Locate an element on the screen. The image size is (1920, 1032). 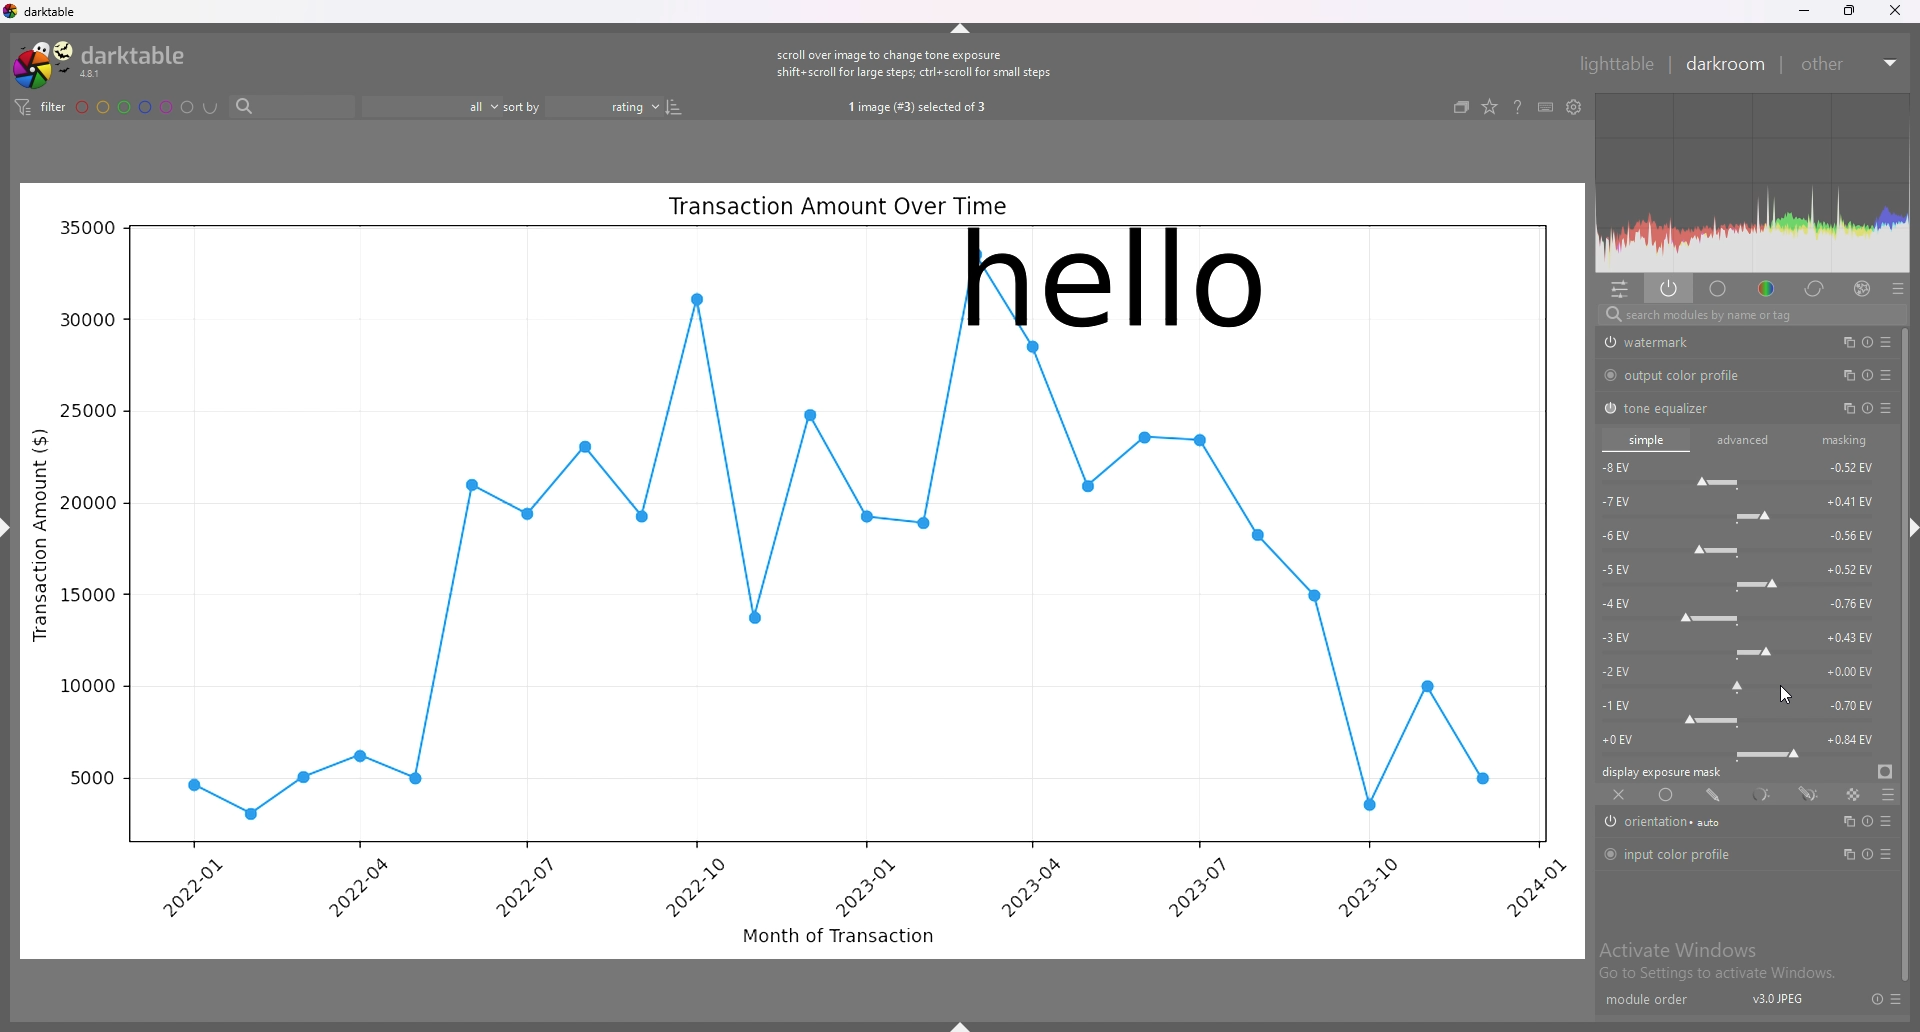
show only active modules is located at coordinates (1670, 290).